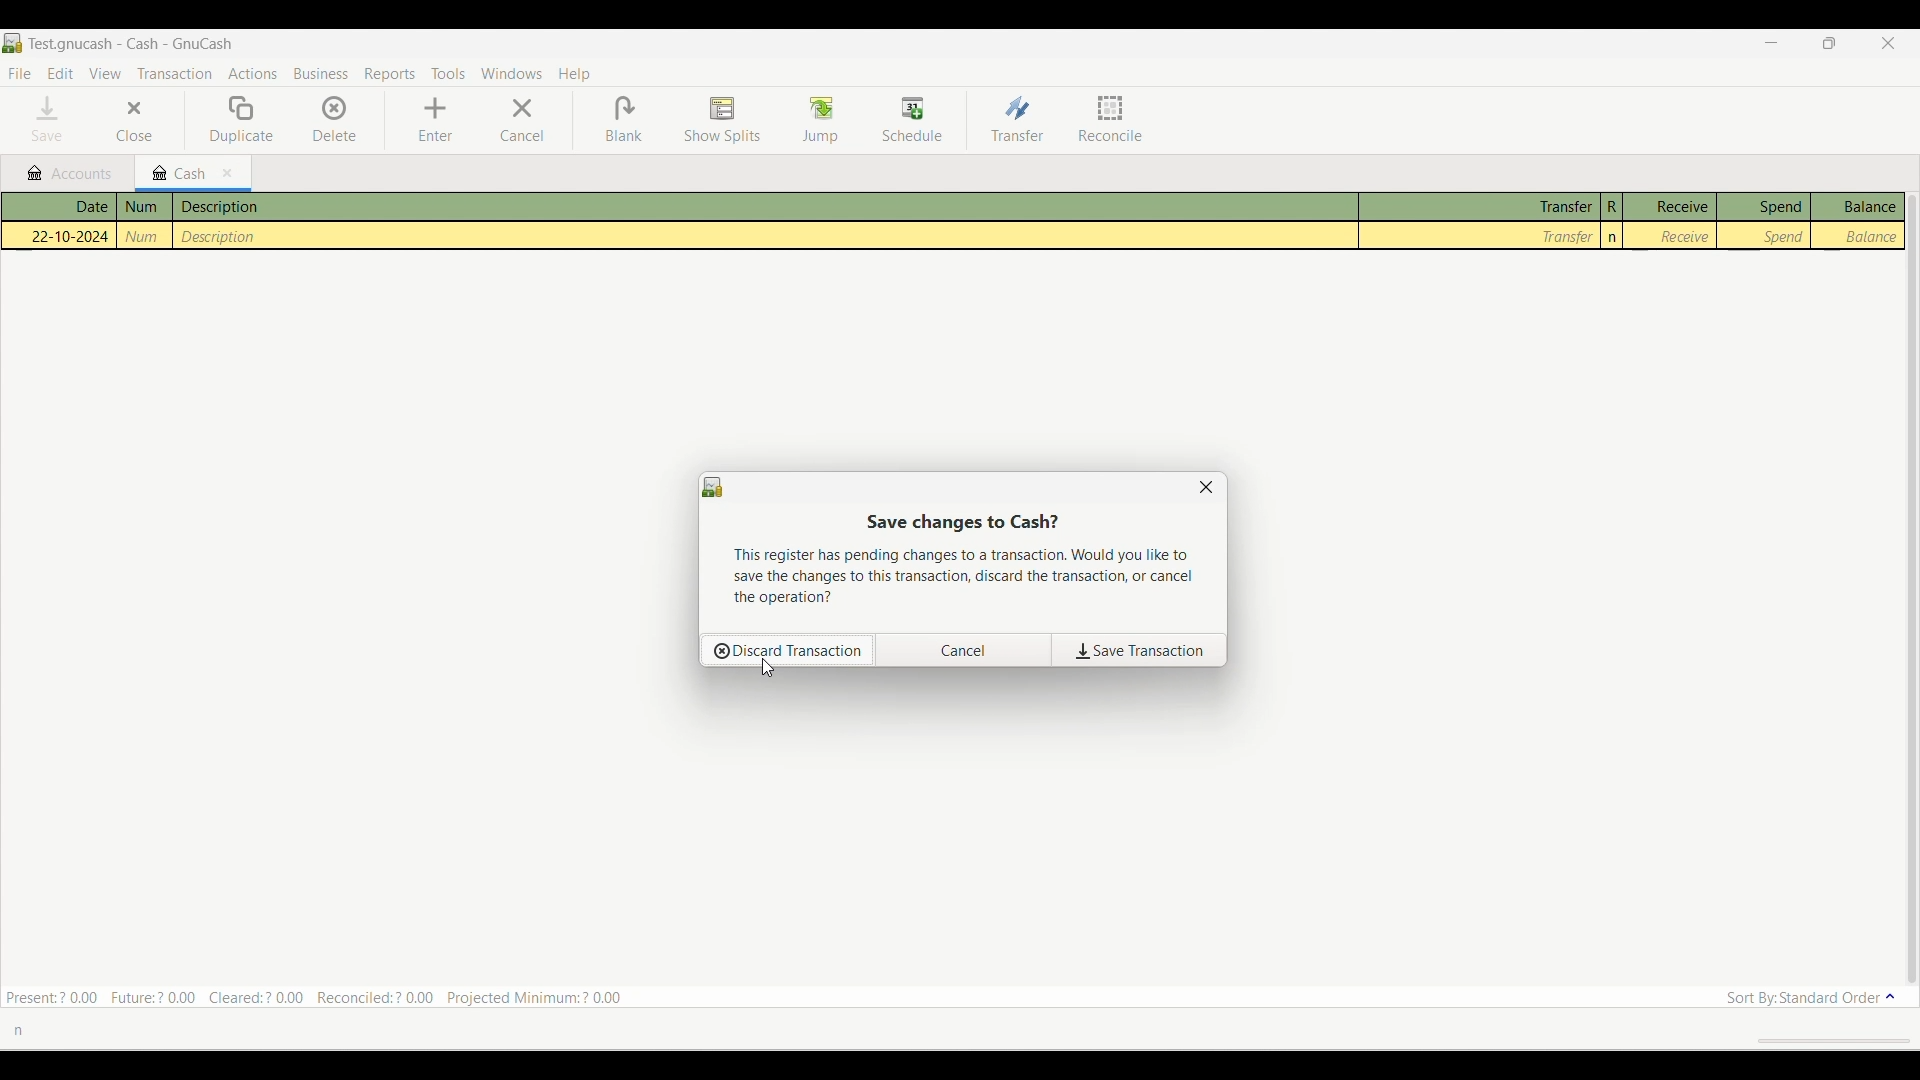 Image resolution: width=1920 pixels, height=1080 pixels. What do you see at coordinates (964, 651) in the screenshot?
I see `Cancel` at bounding box center [964, 651].